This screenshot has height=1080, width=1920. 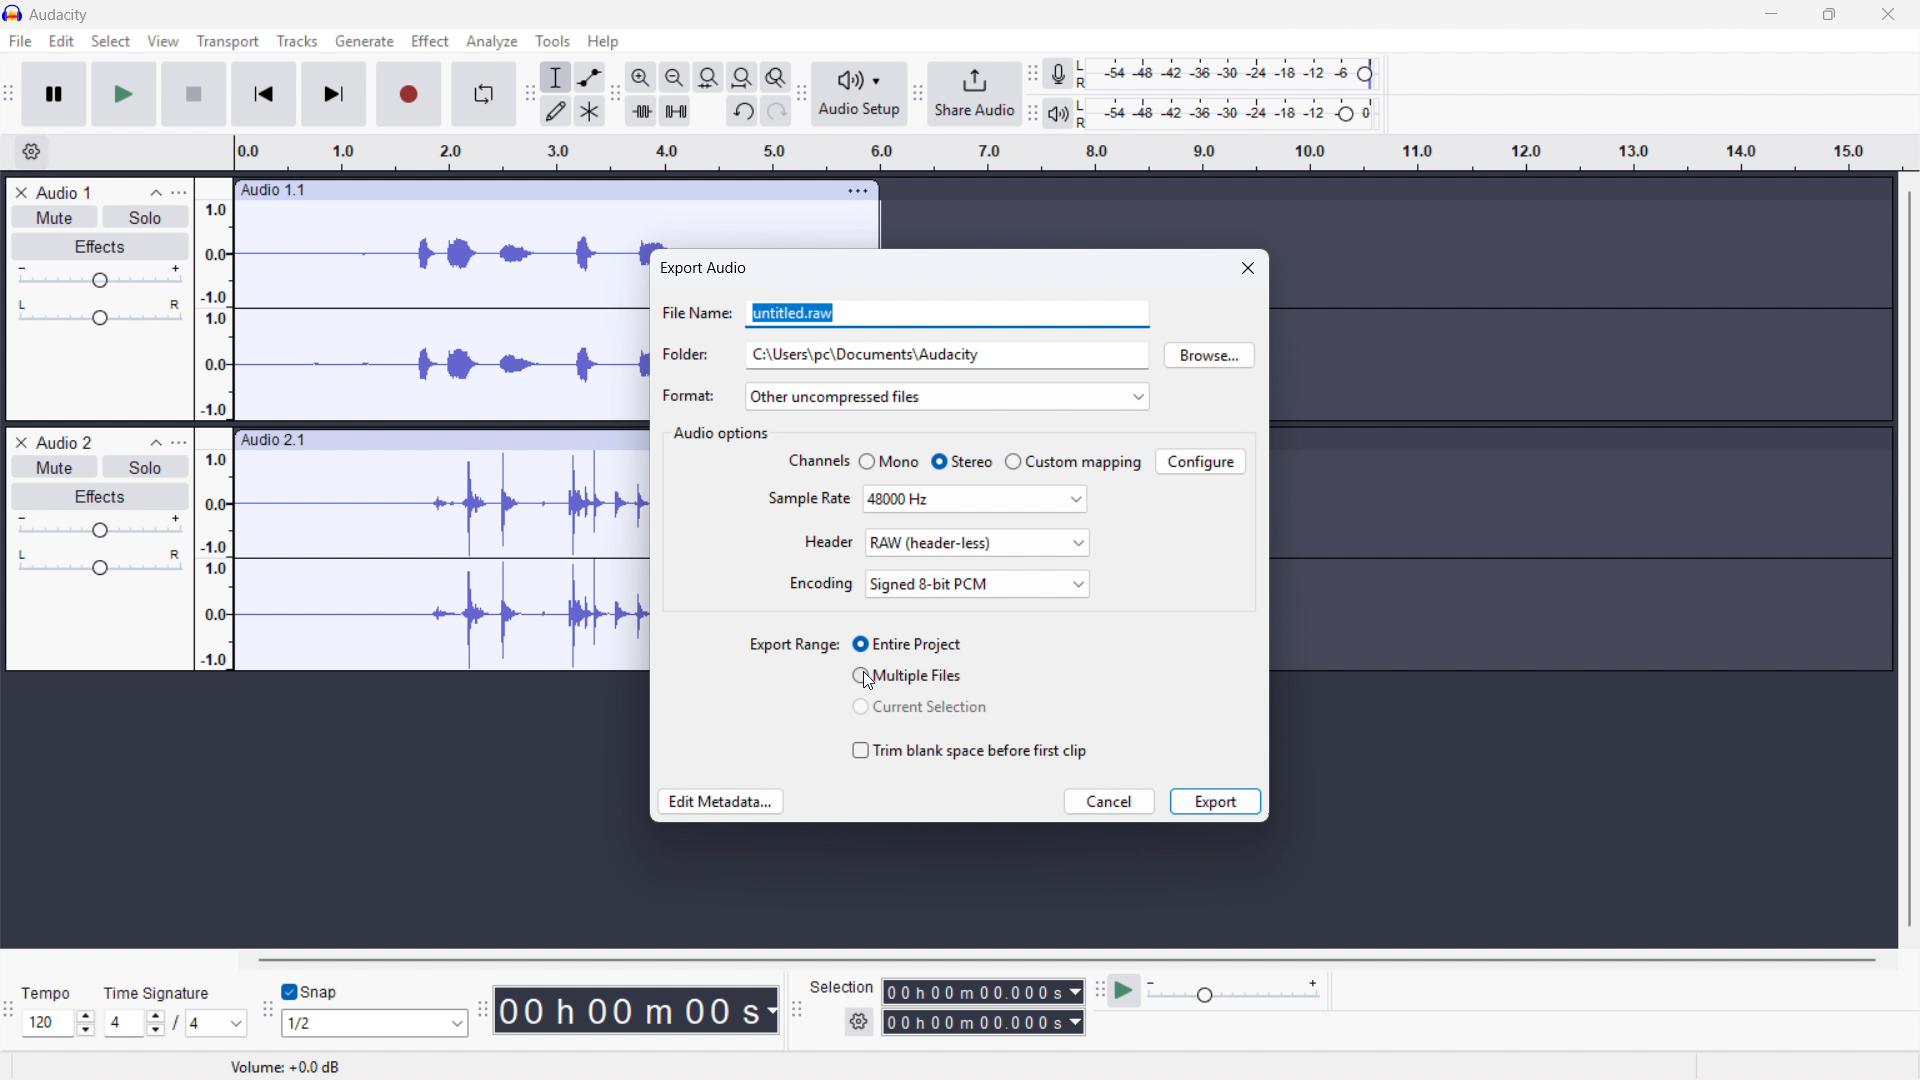 What do you see at coordinates (64, 192) in the screenshot?
I see `Audio 1` at bounding box center [64, 192].